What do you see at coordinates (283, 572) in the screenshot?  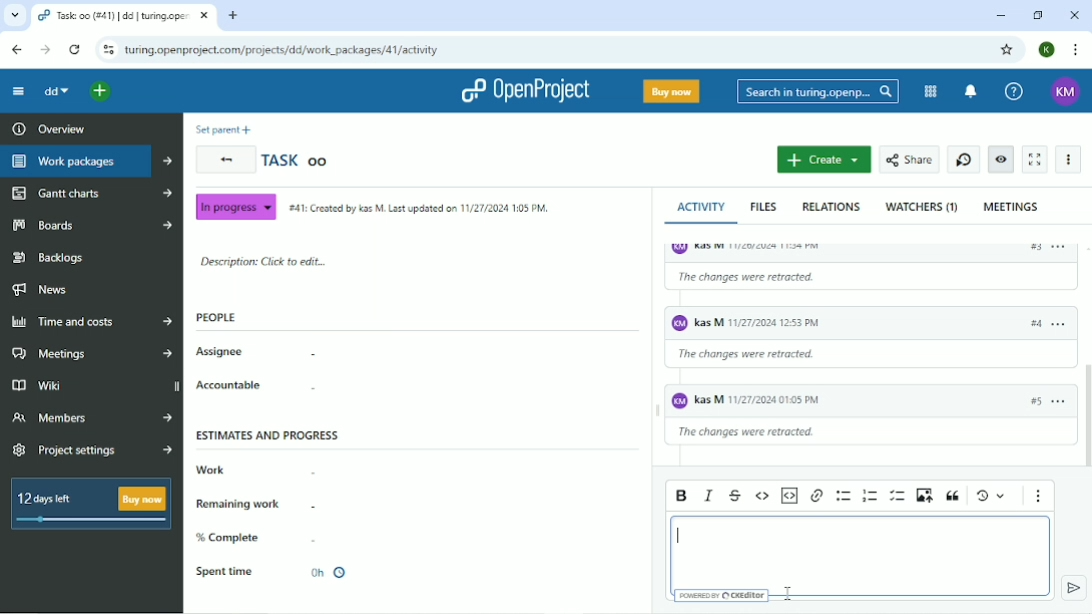 I see `Spent time 0h` at bounding box center [283, 572].